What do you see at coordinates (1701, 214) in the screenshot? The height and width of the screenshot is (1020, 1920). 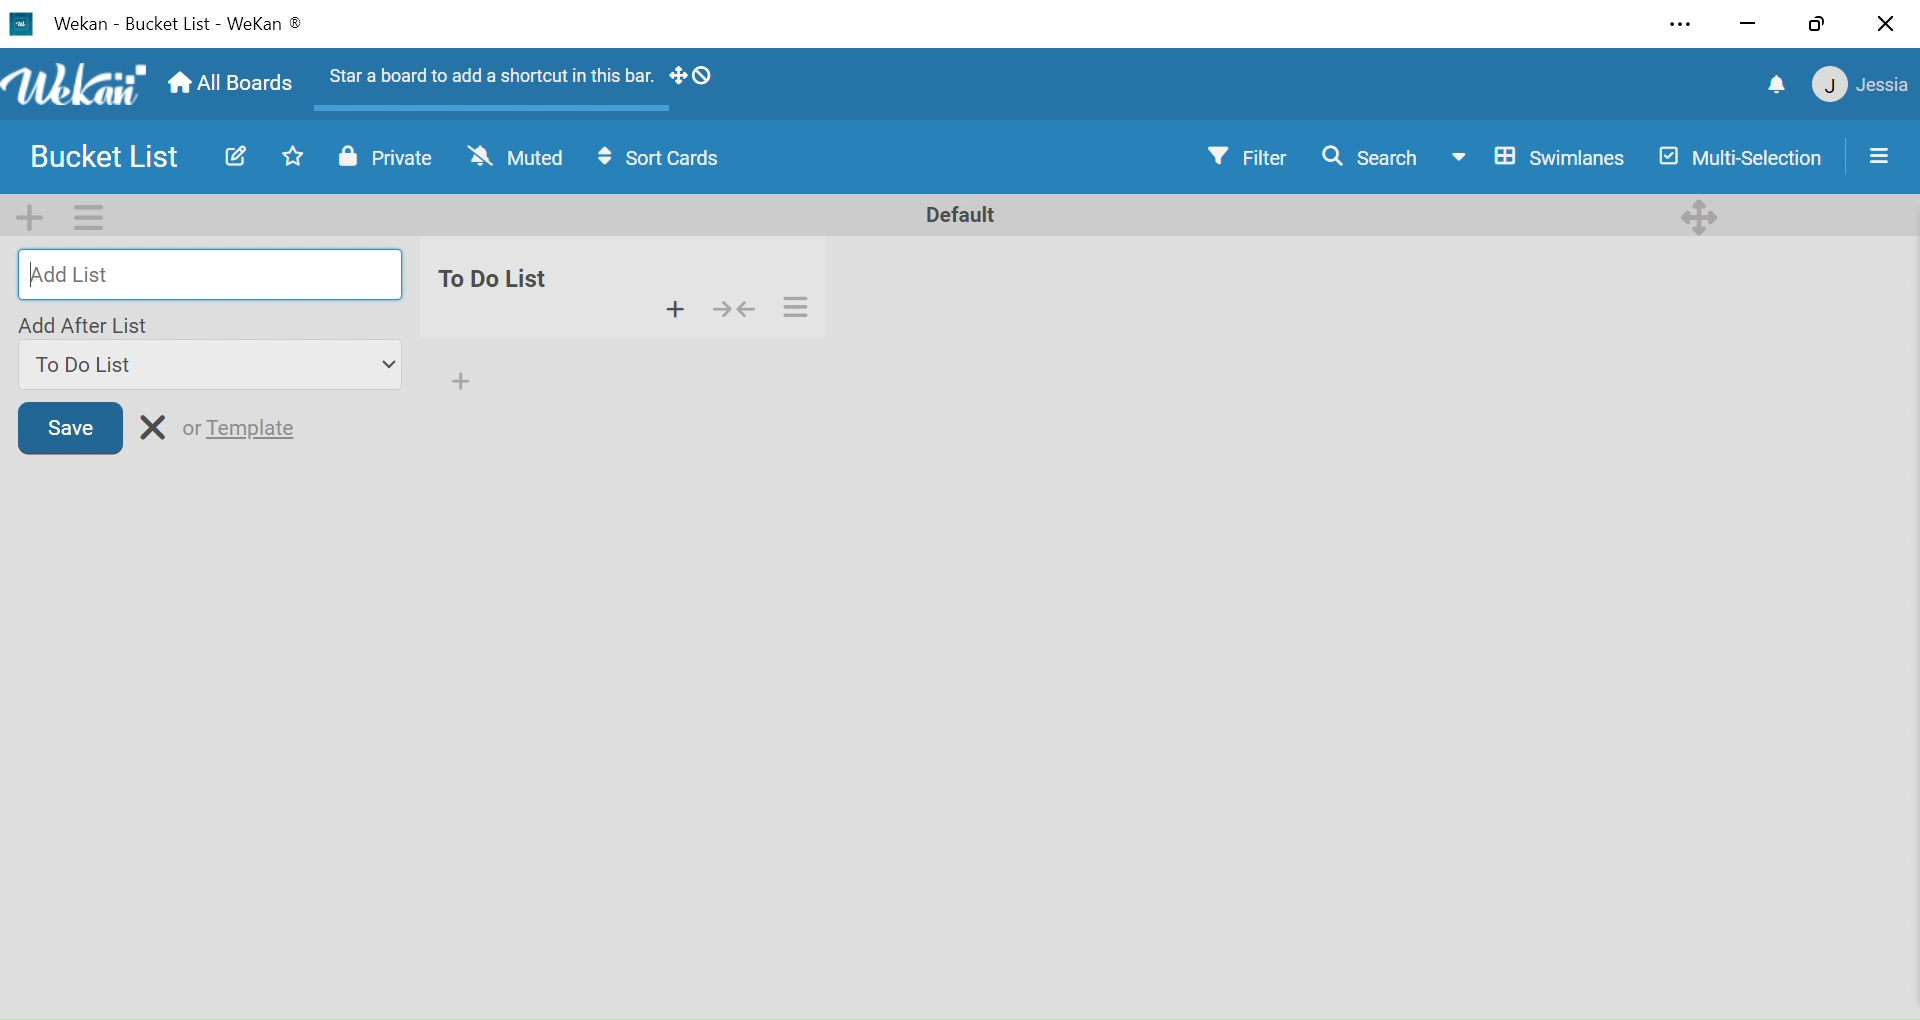 I see `Swimlane handle` at bounding box center [1701, 214].